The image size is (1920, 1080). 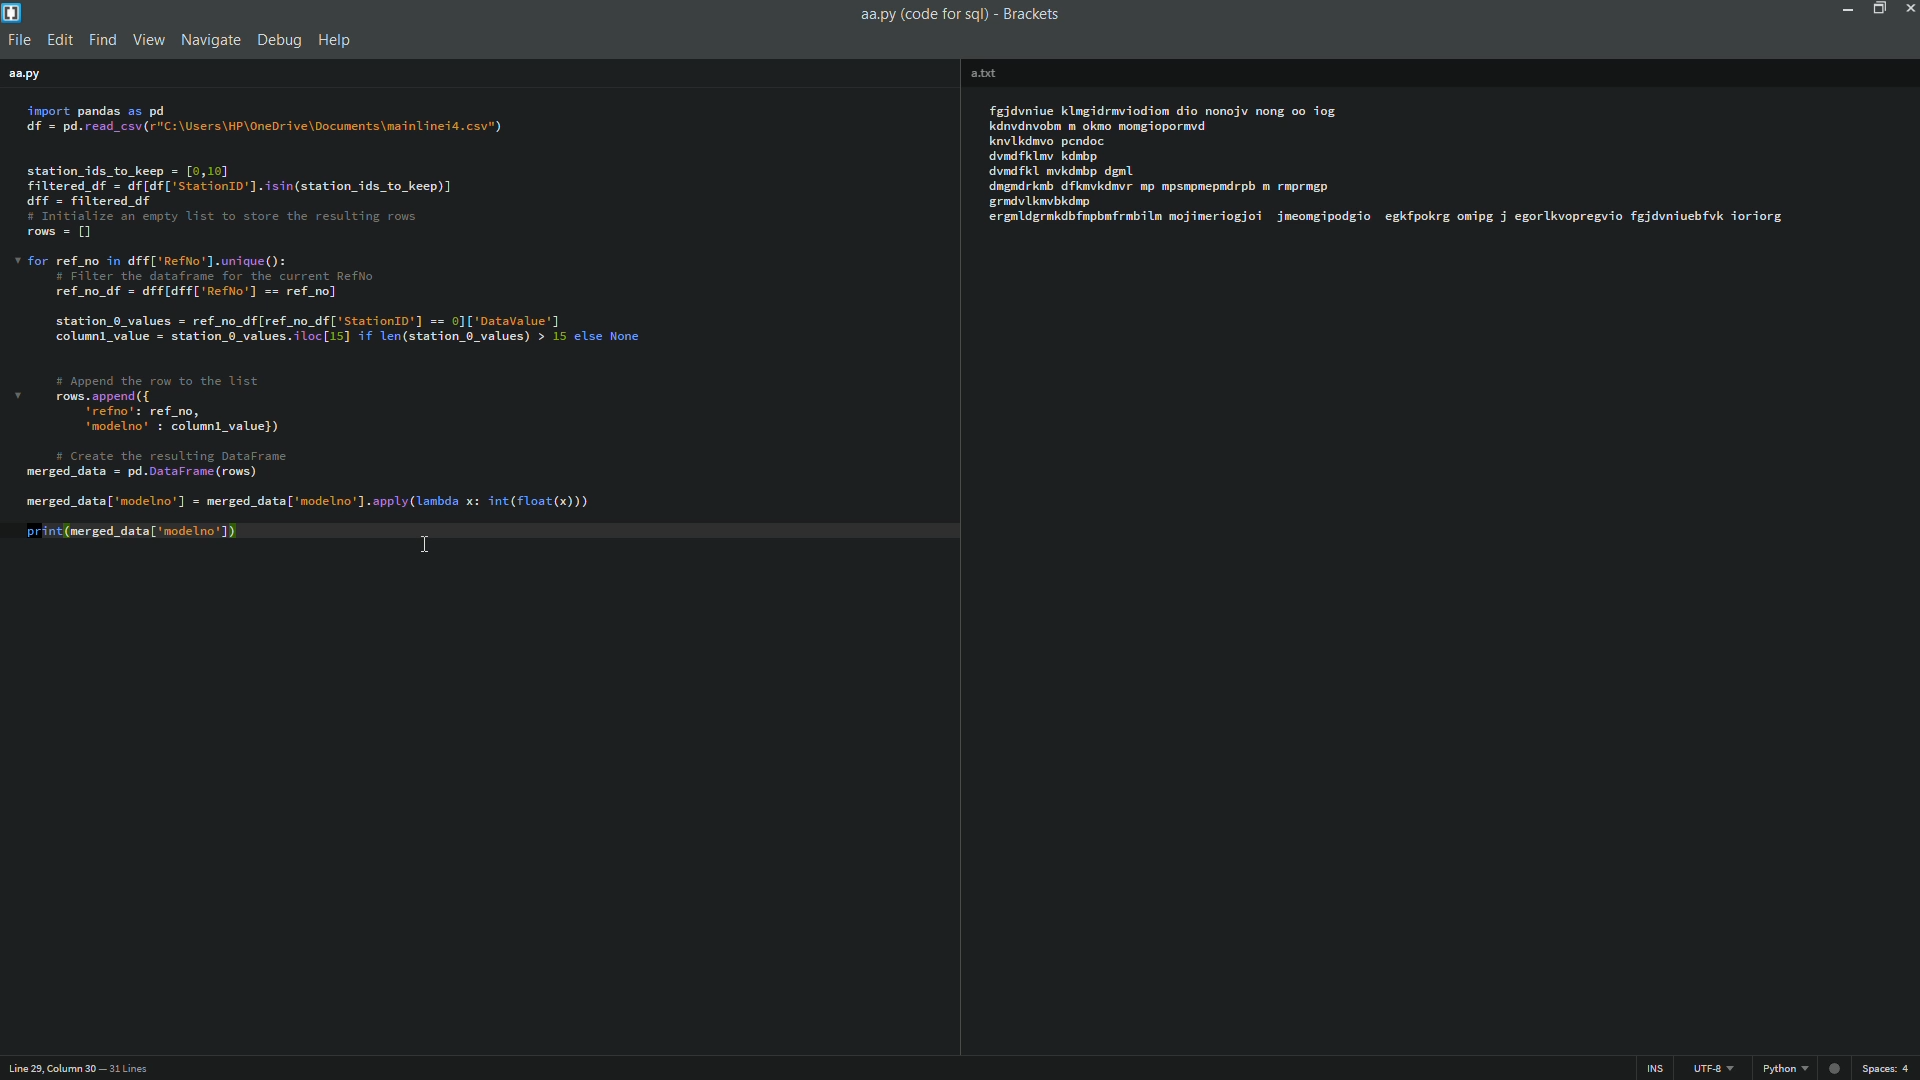 What do you see at coordinates (212, 41) in the screenshot?
I see `navigate menu` at bounding box center [212, 41].